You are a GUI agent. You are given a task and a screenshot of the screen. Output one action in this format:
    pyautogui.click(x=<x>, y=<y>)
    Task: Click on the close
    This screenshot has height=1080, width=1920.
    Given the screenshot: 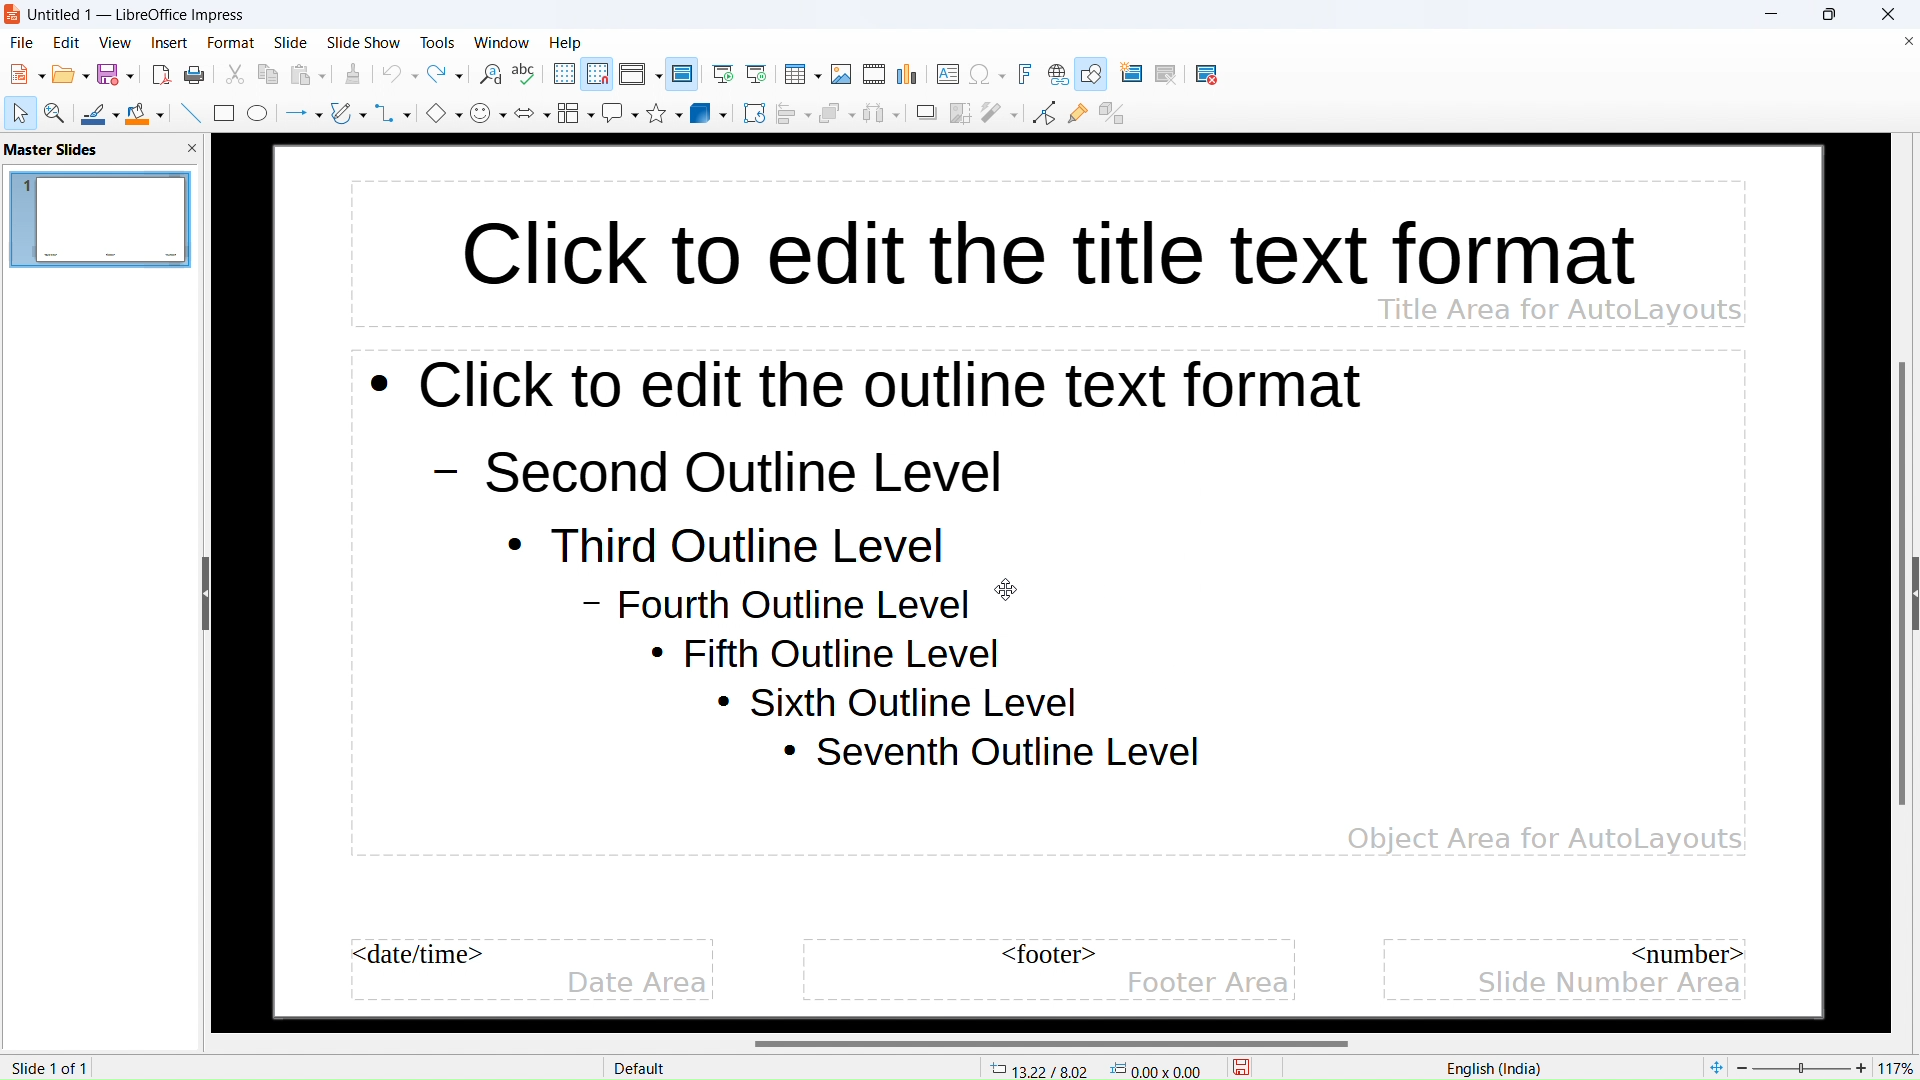 What is the action you would take?
    pyautogui.click(x=1887, y=15)
    